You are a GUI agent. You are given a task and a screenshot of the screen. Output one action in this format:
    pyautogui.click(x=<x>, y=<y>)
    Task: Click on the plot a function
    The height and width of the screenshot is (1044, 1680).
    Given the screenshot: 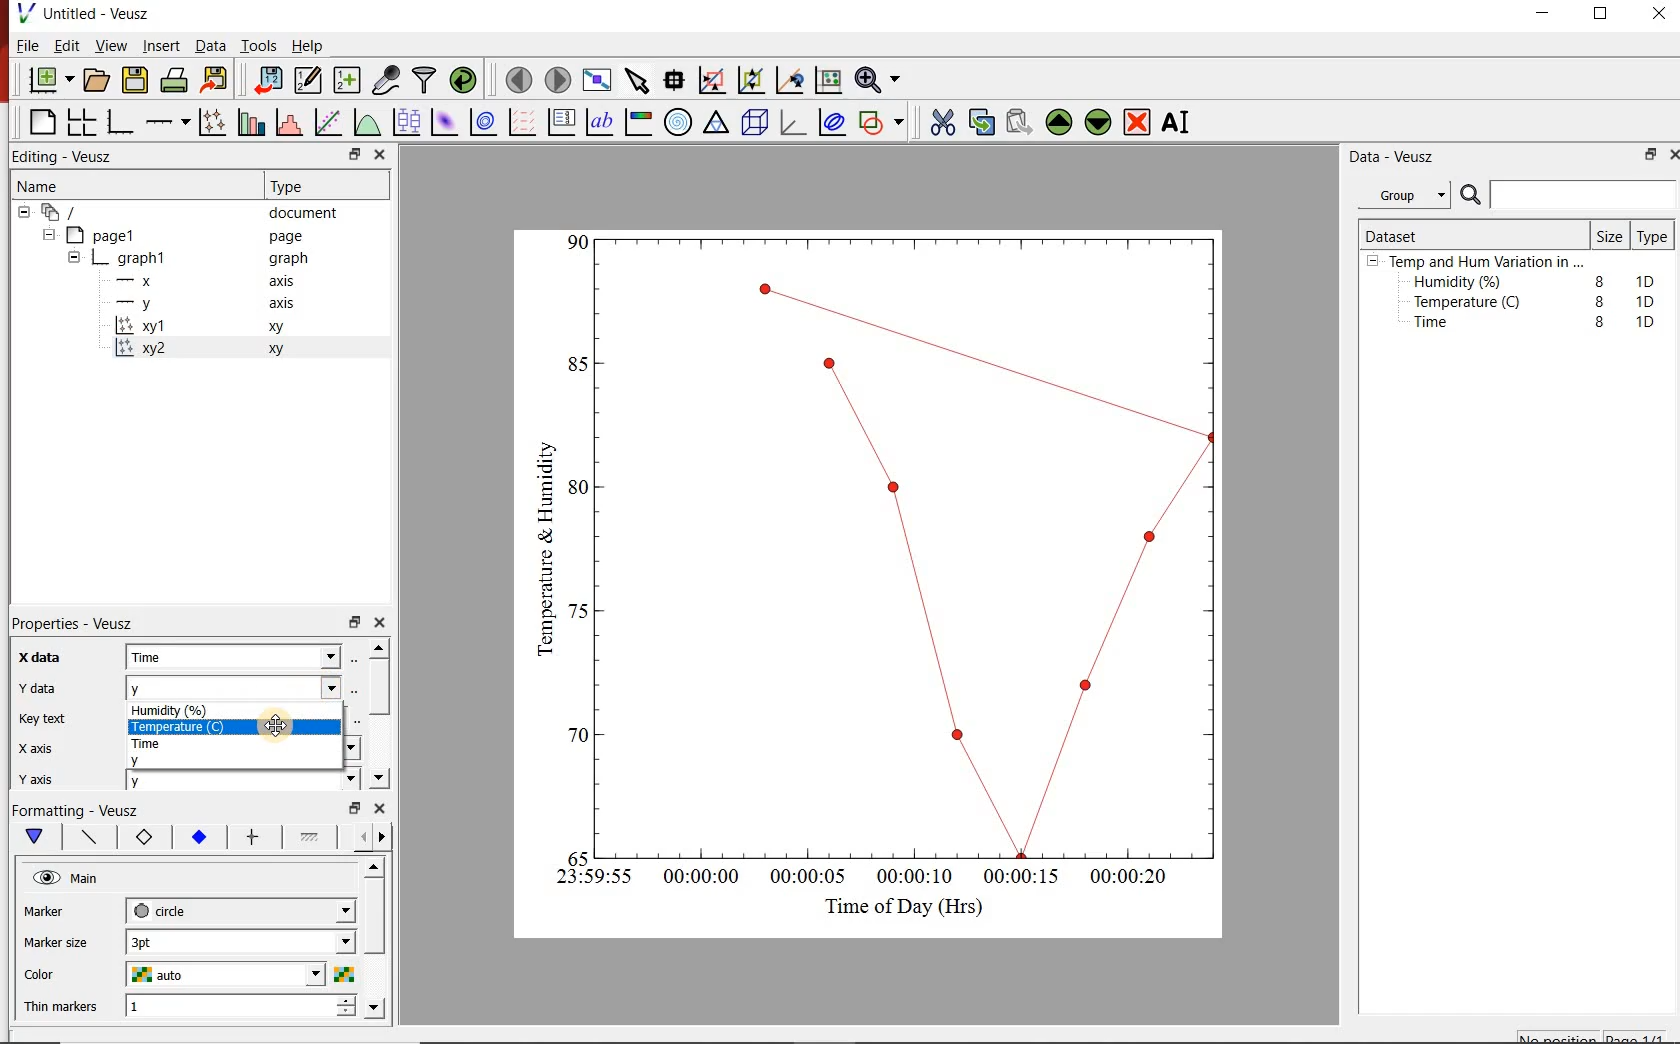 What is the action you would take?
    pyautogui.click(x=369, y=125)
    